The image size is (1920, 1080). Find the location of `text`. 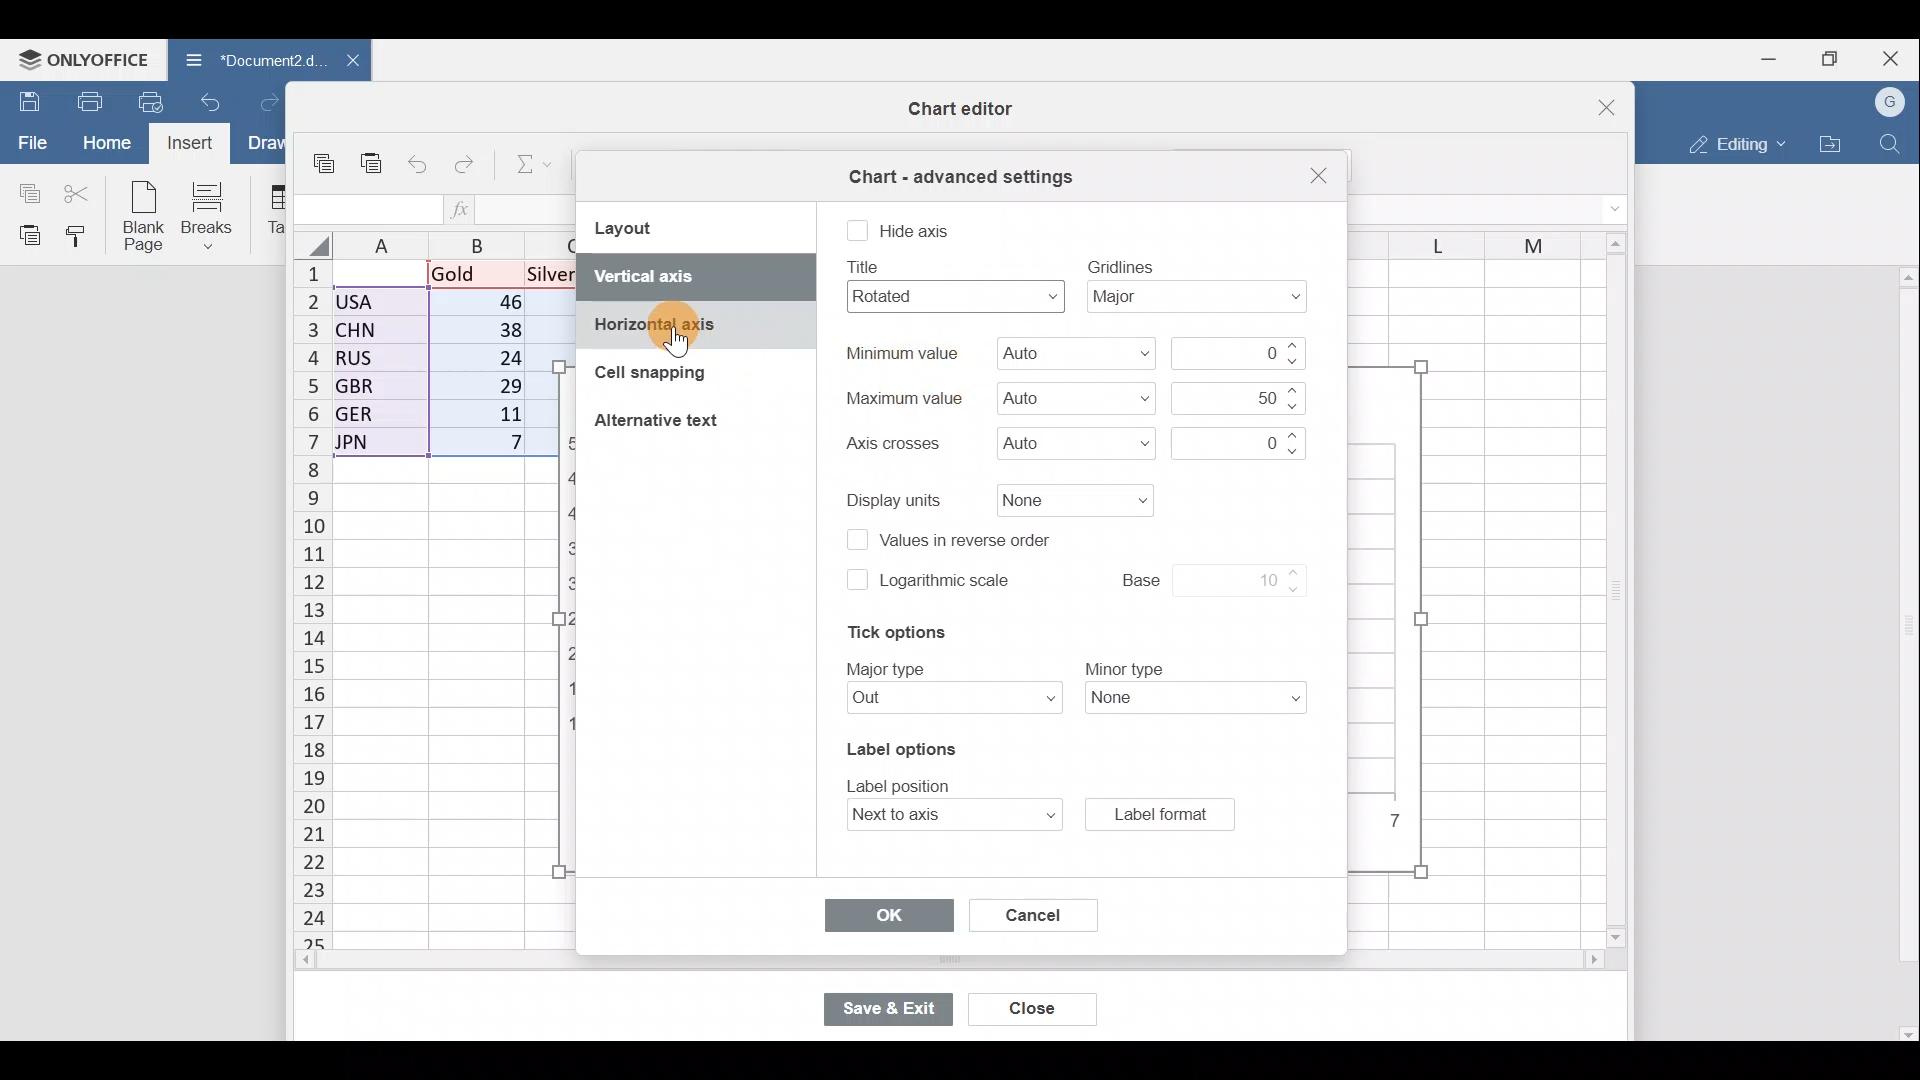

text is located at coordinates (867, 267).